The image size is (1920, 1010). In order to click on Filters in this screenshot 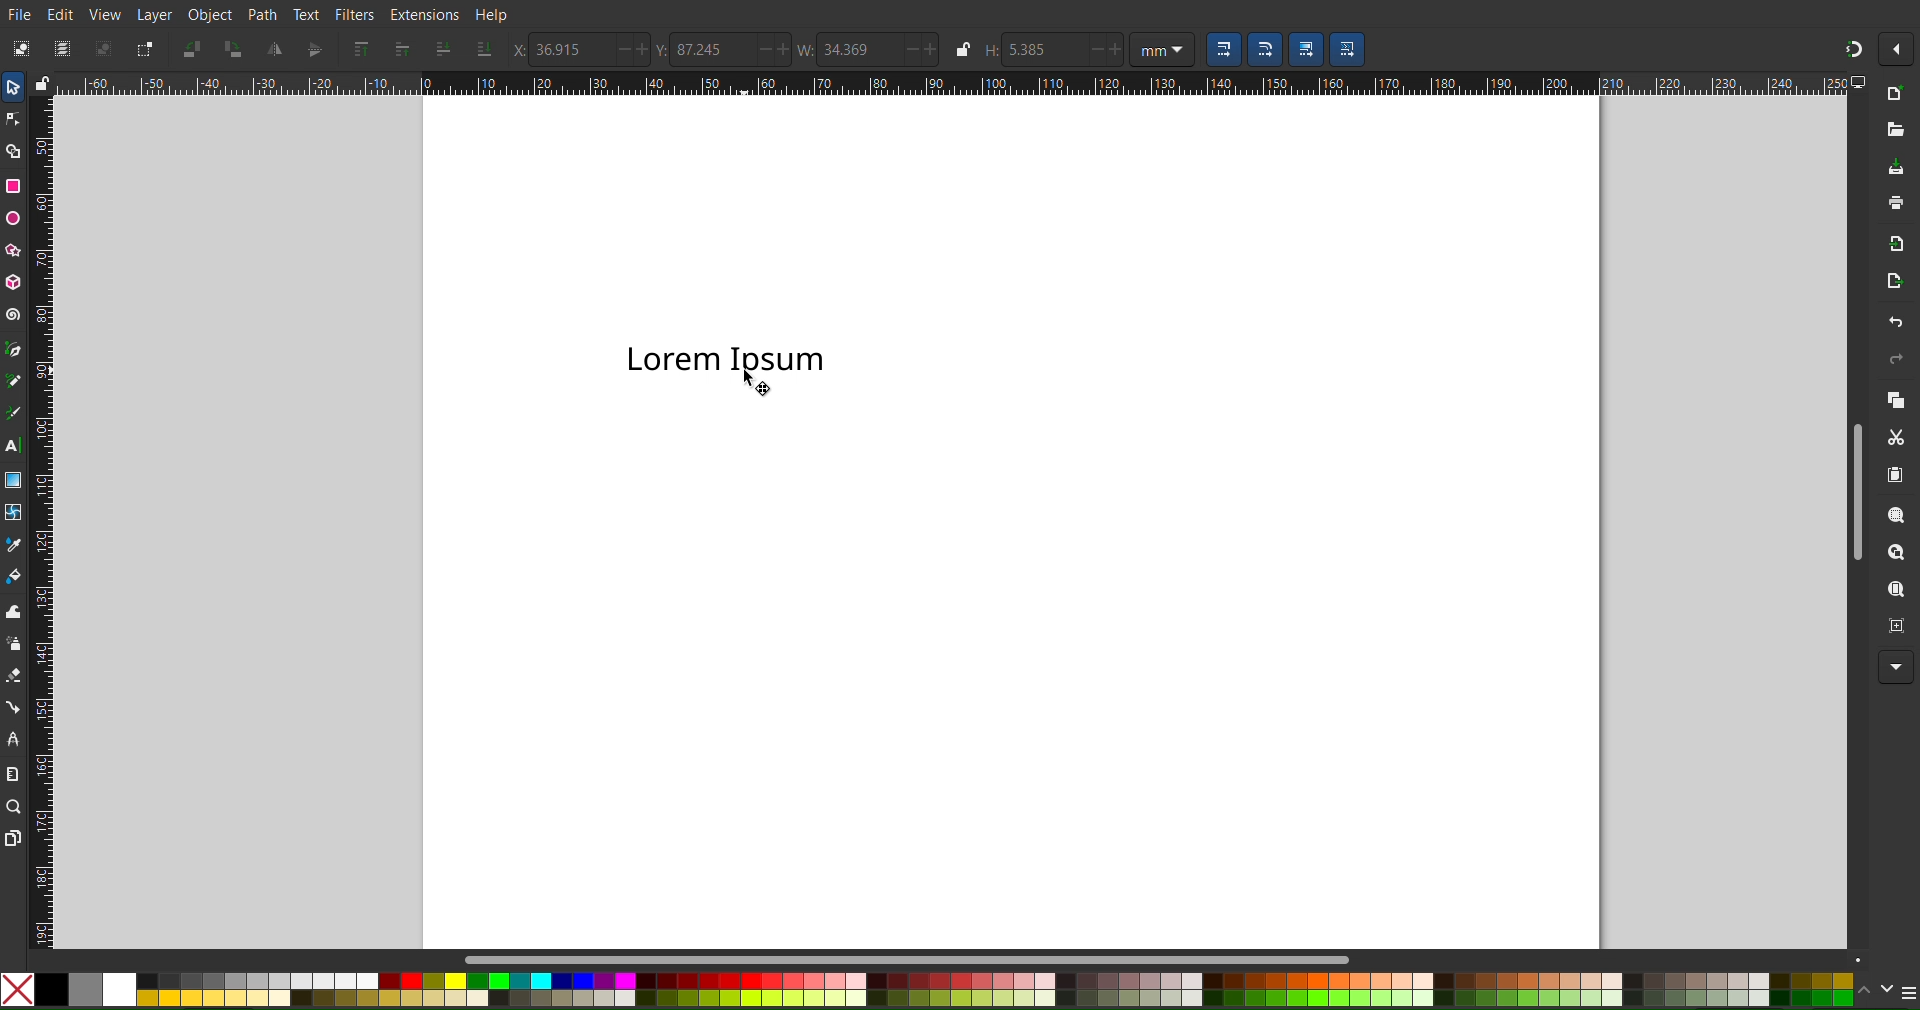, I will do `click(358, 13)`.